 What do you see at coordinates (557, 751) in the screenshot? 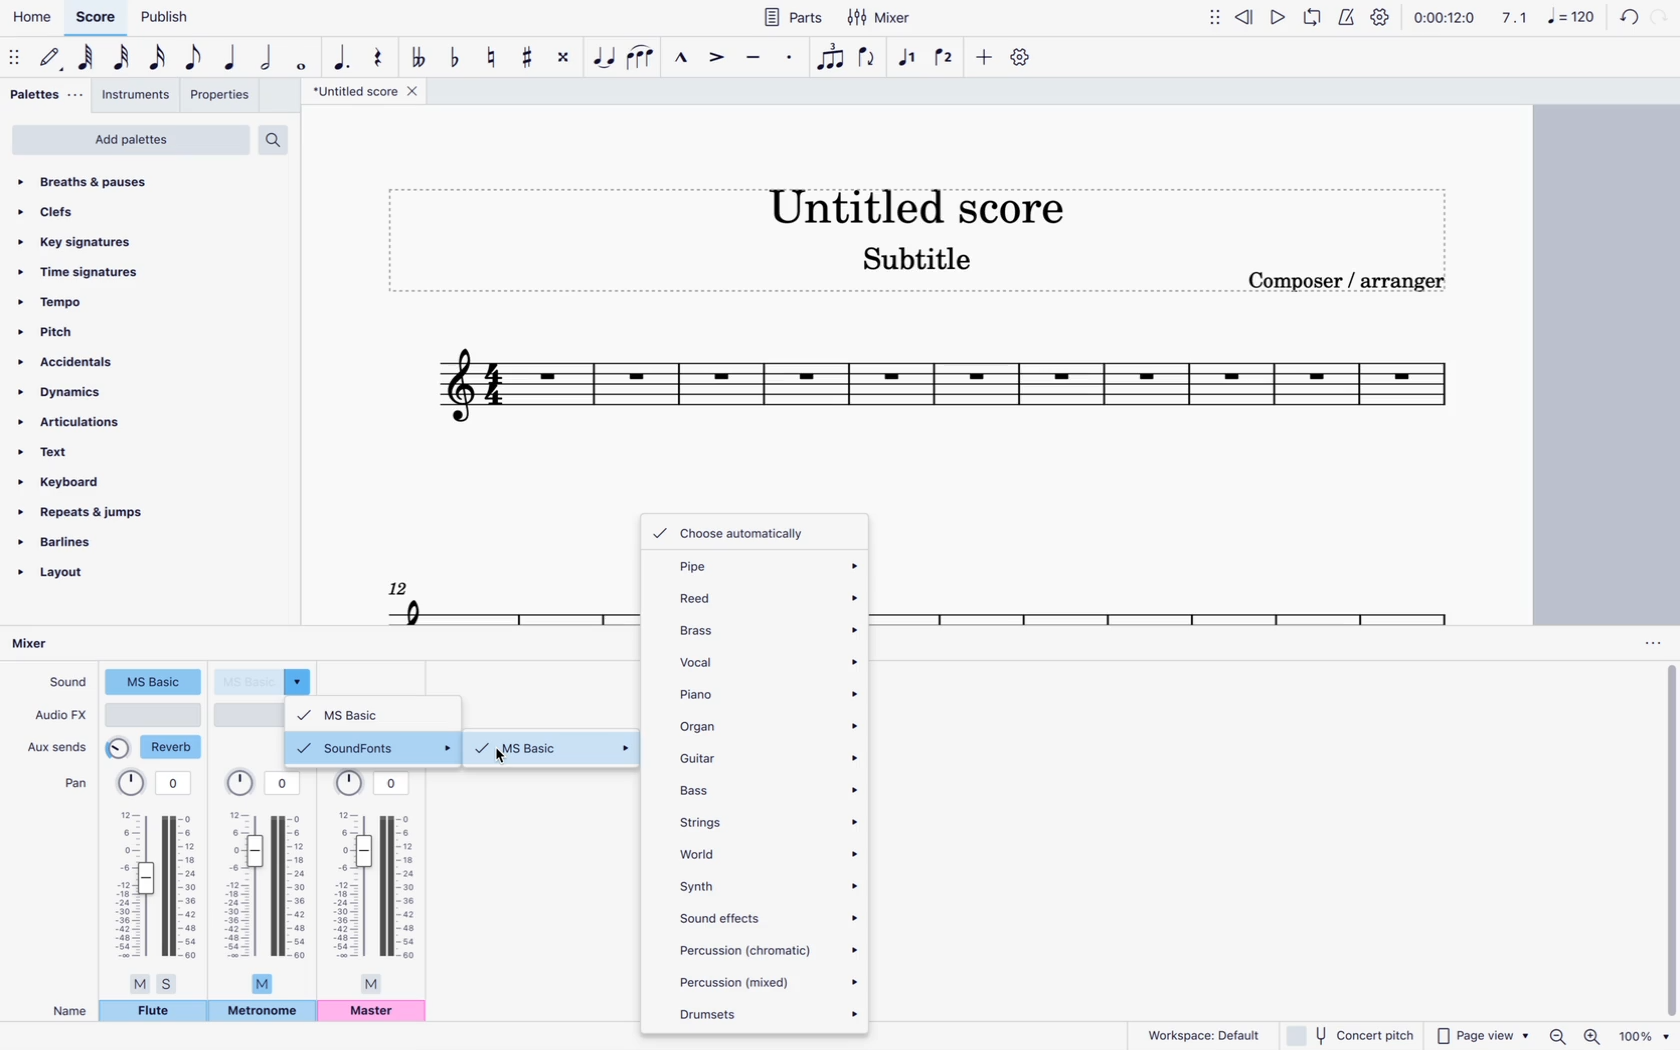
I see `ms basic` at bounding box center [557, 751].